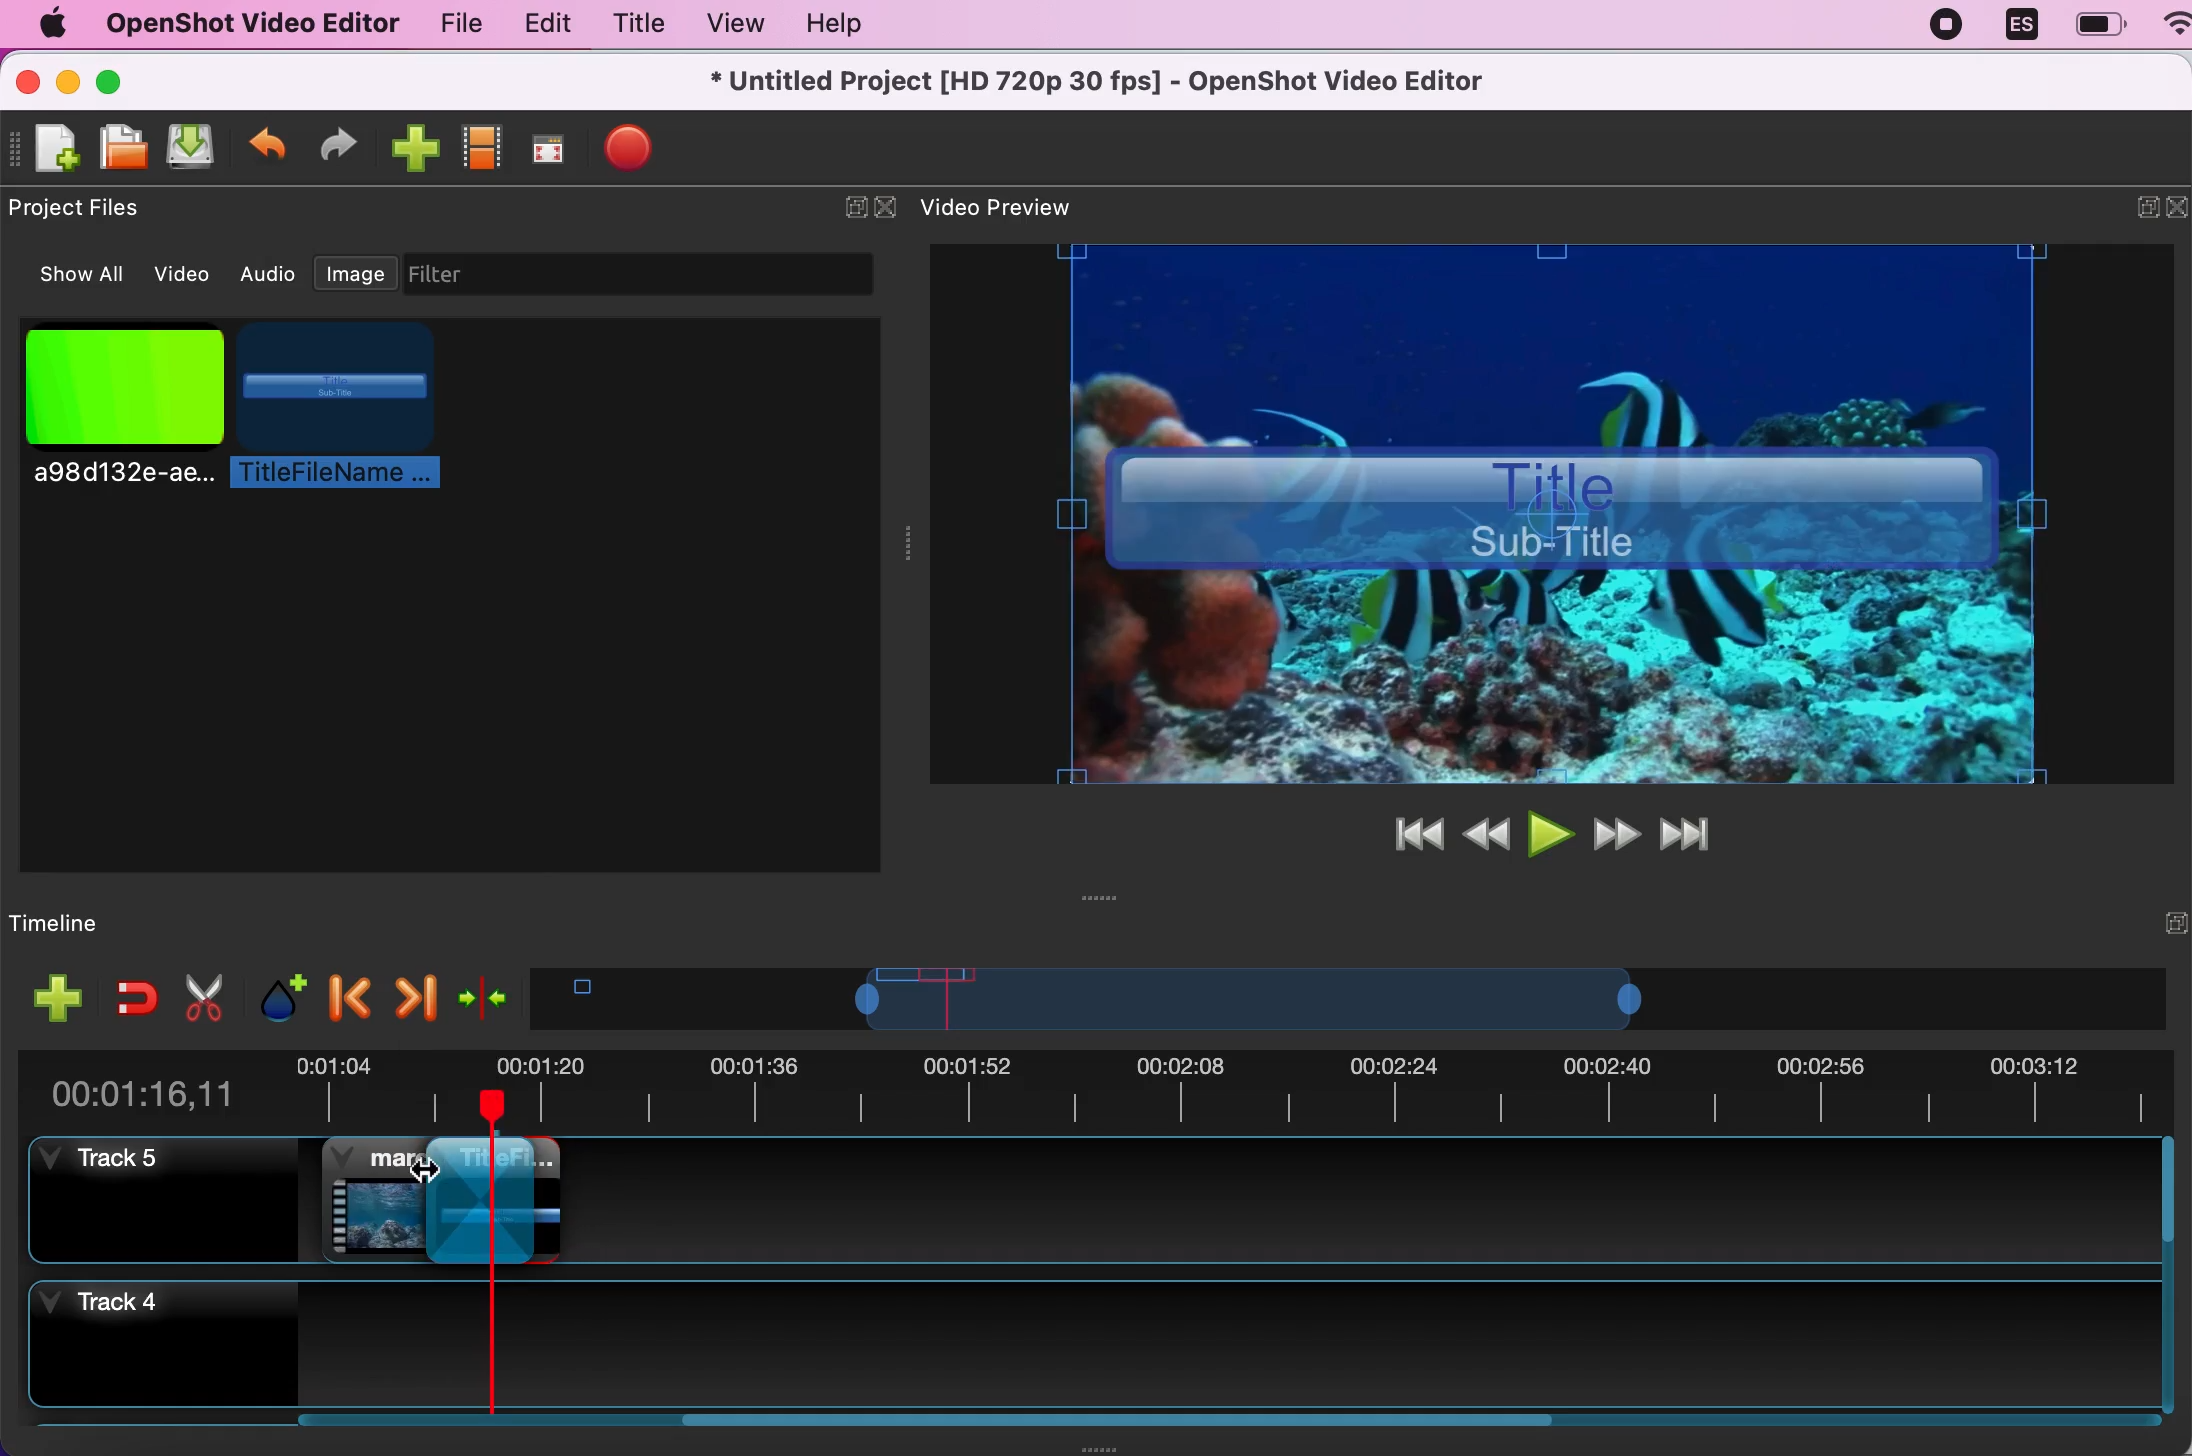  What do you see at coordinates (1560, 515) in the screenshot?
I see `title applied` at bounding box center [1560, 515].